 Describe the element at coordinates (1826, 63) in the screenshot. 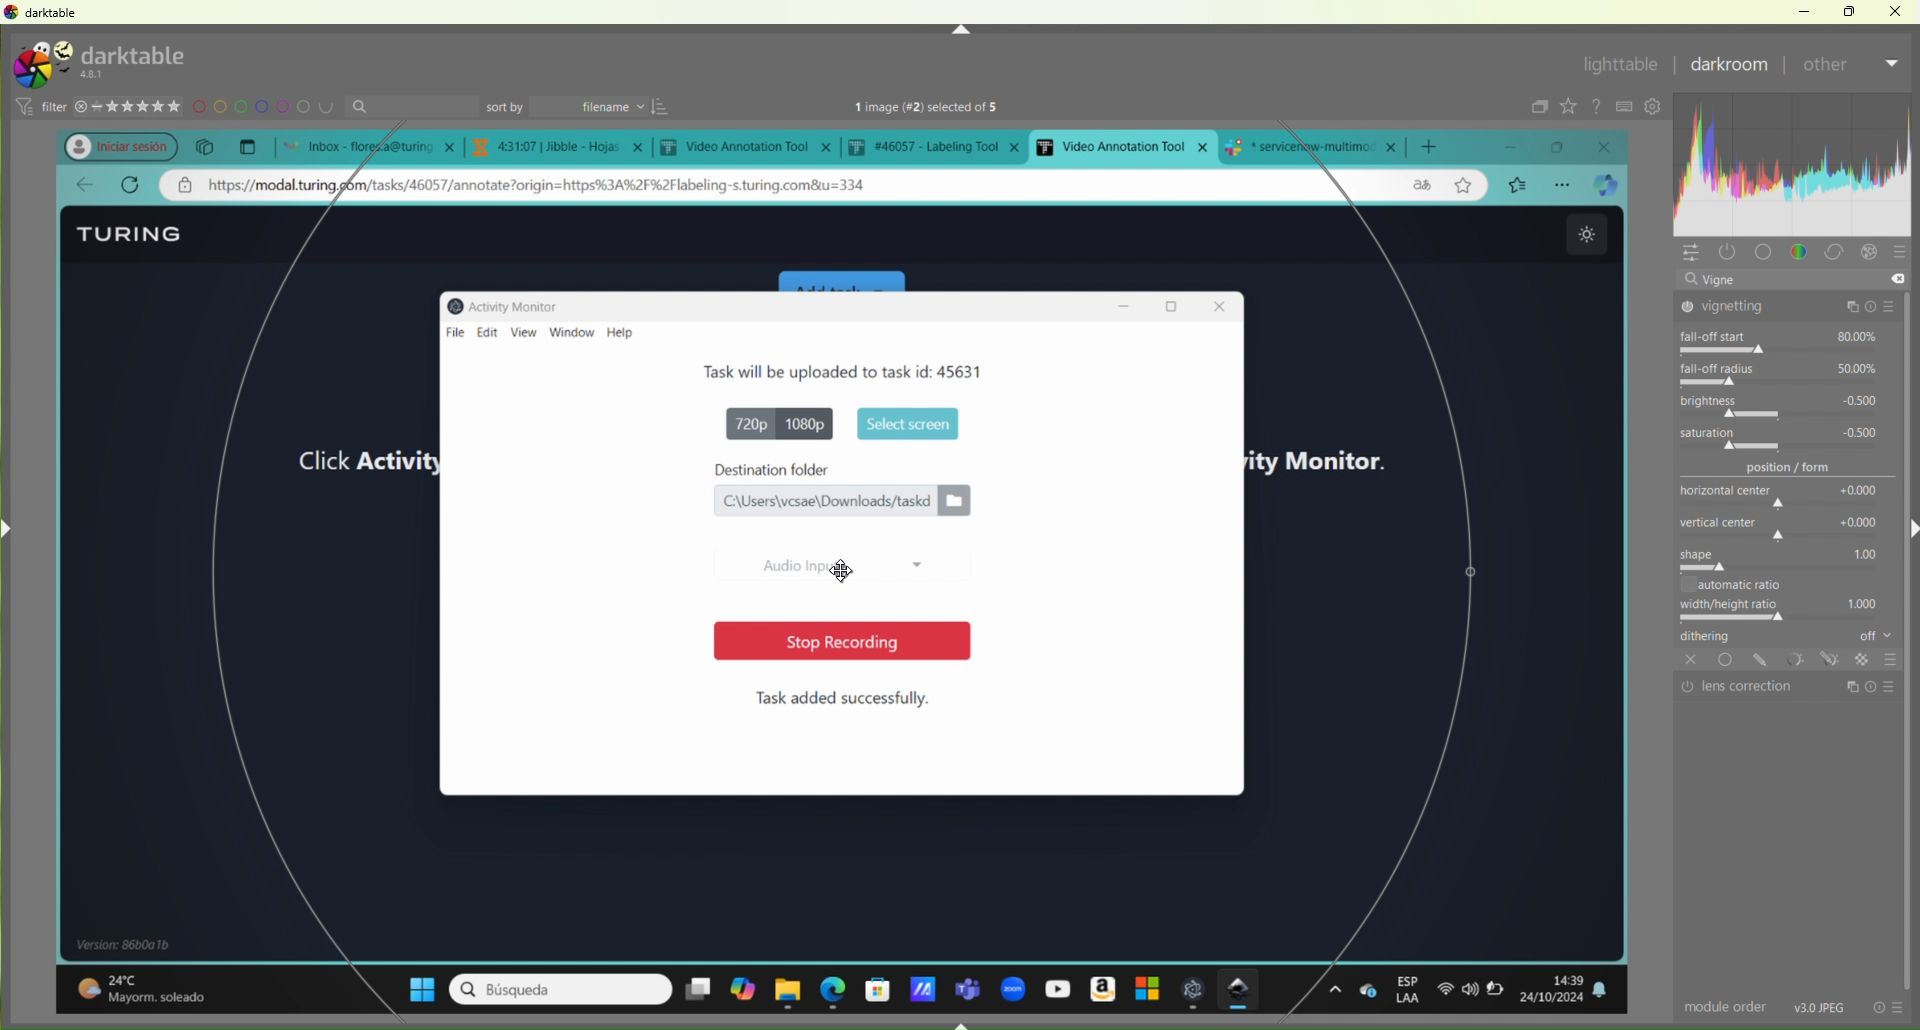

I see `After` at that location.